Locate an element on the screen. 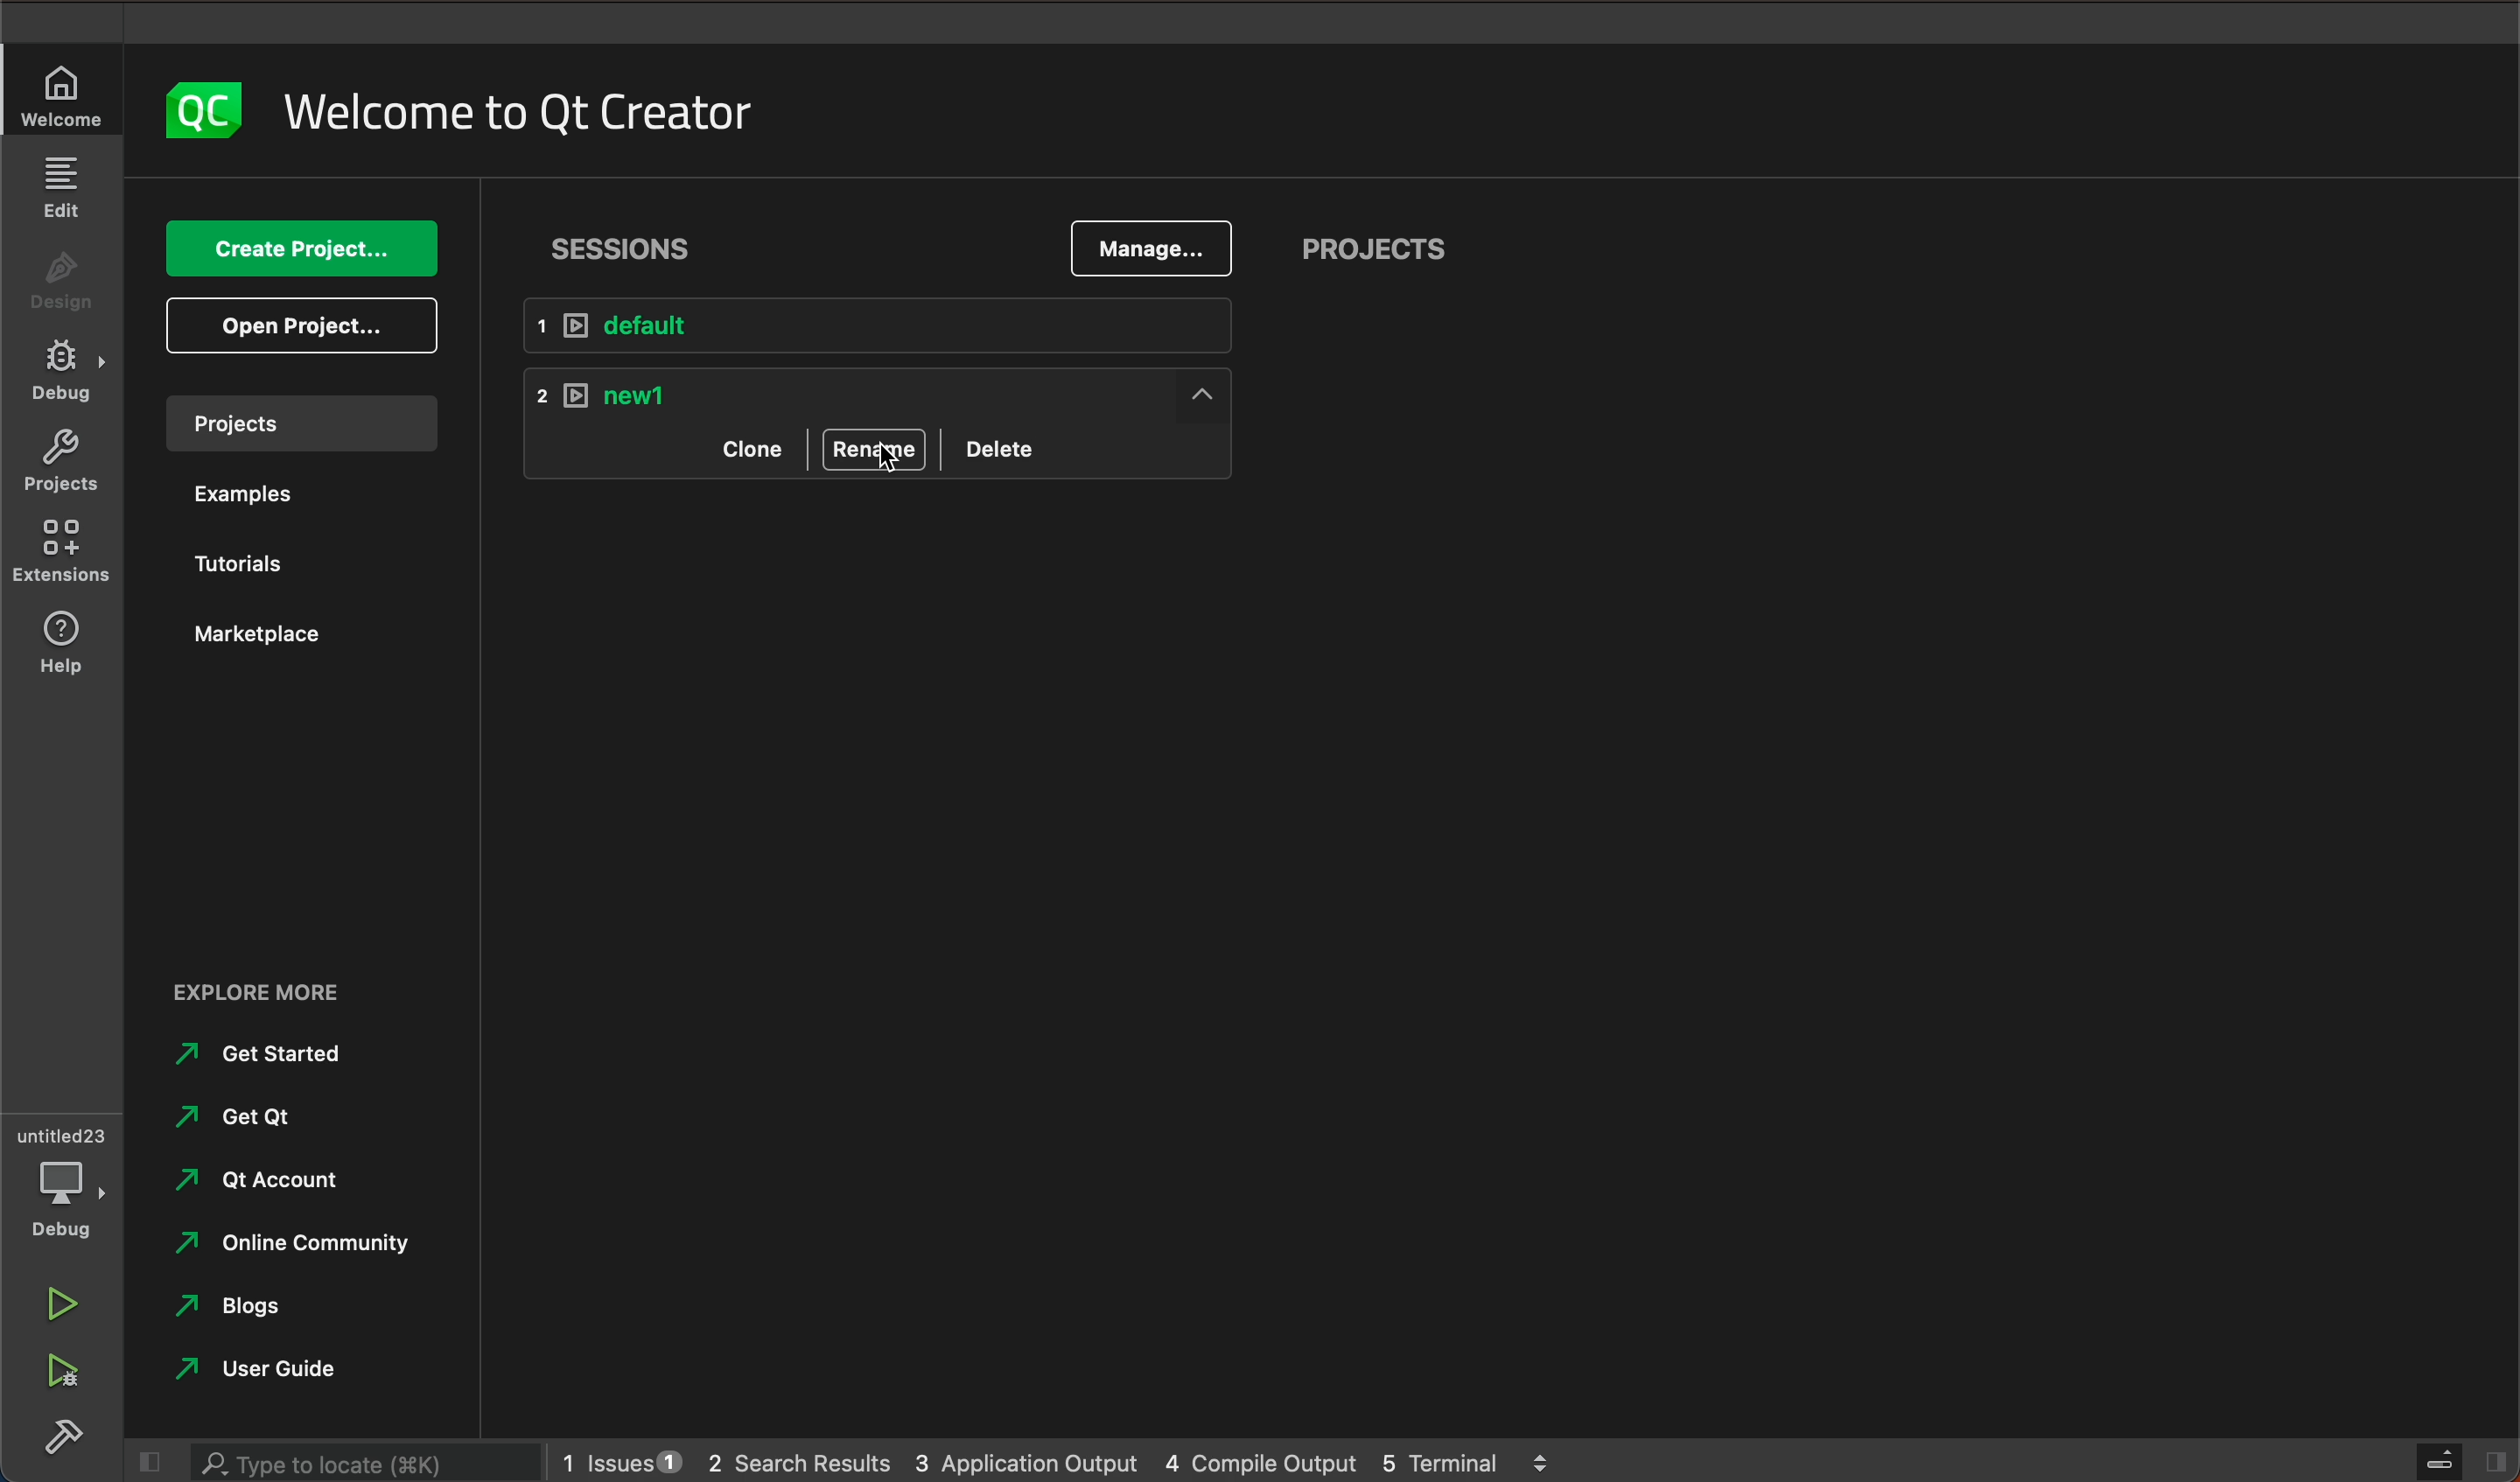 The image size is (2520, 1482). create  is located at coordinates (300, 251).